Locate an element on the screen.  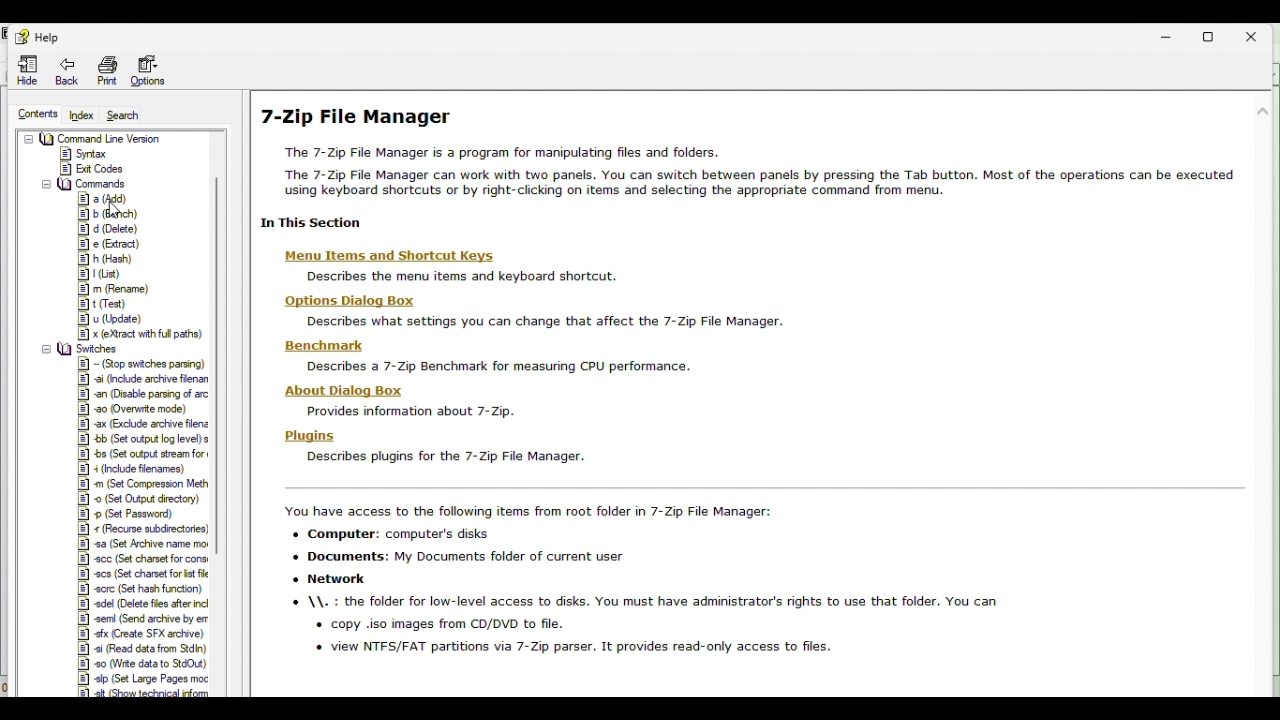
Print  is located at coordinates (110, 69).